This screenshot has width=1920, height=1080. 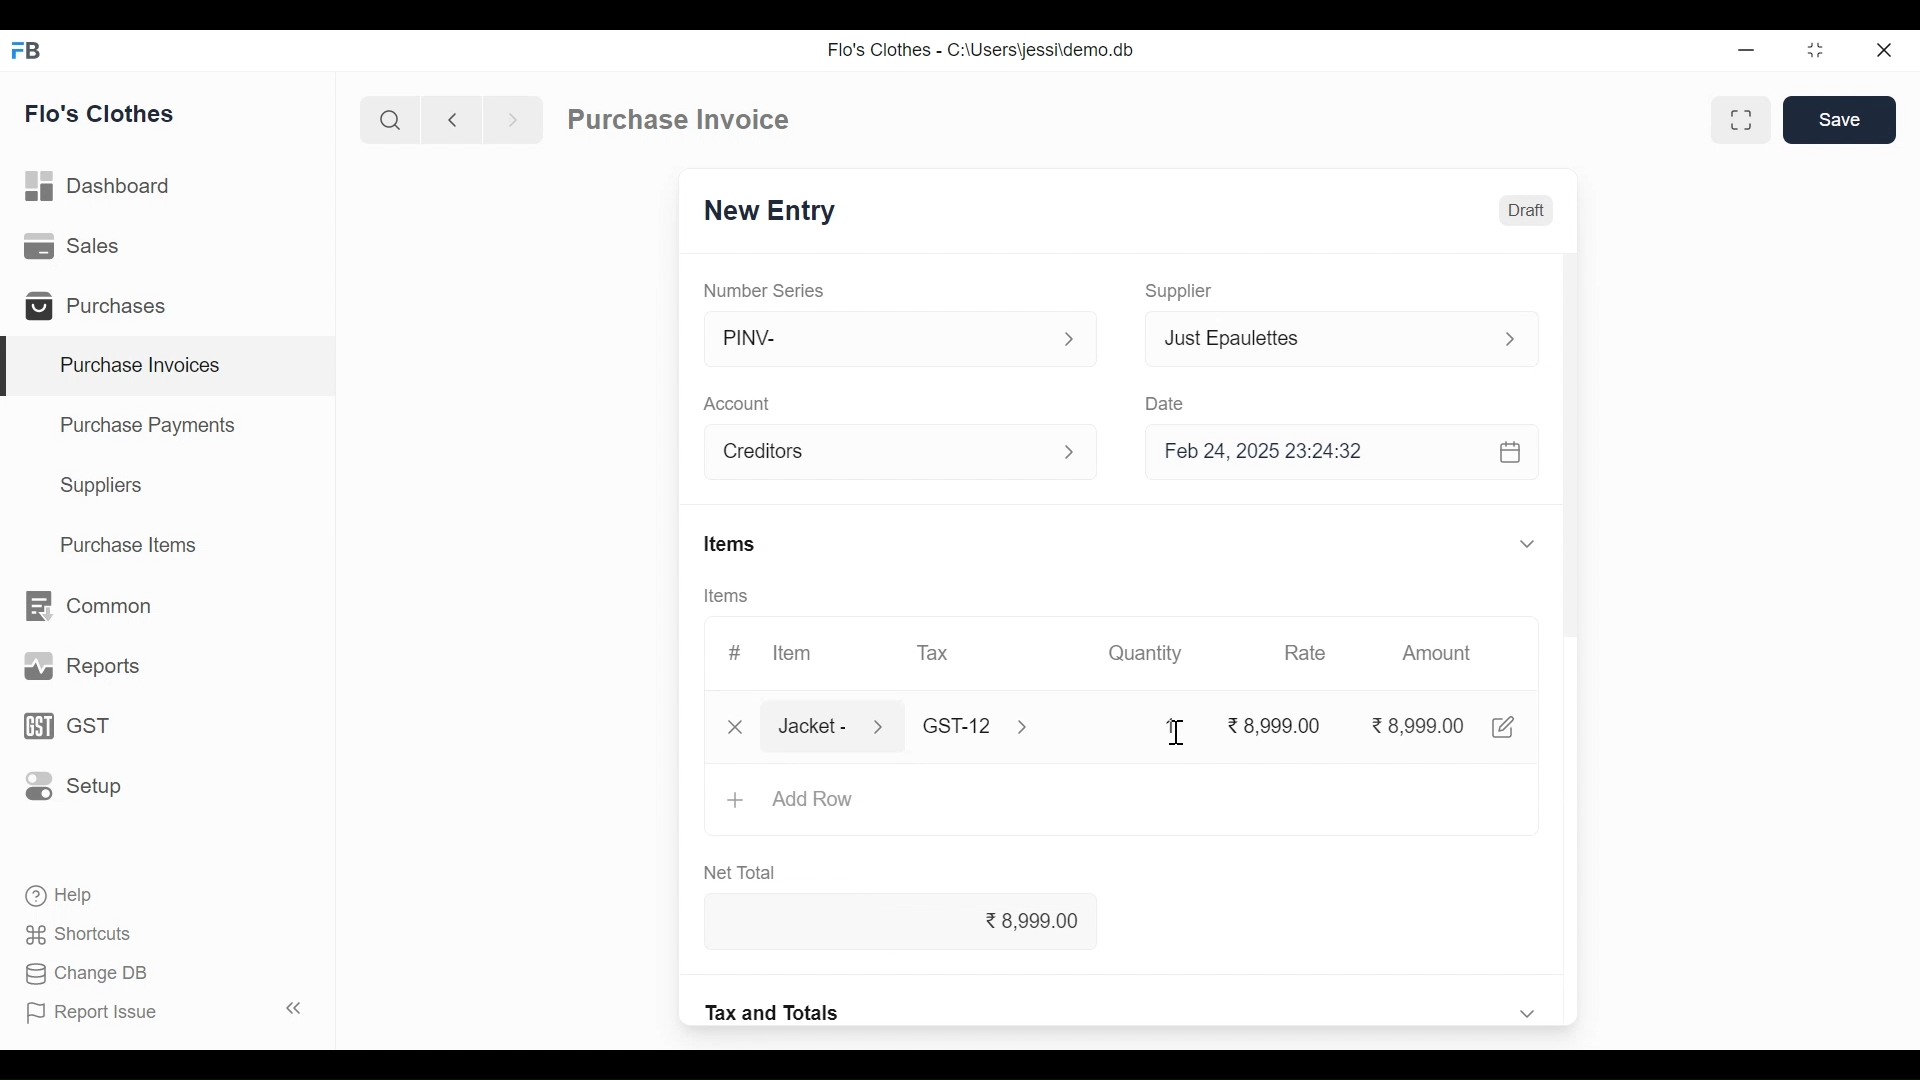 I want to click on Cursor, so click(x=1174, y=733).